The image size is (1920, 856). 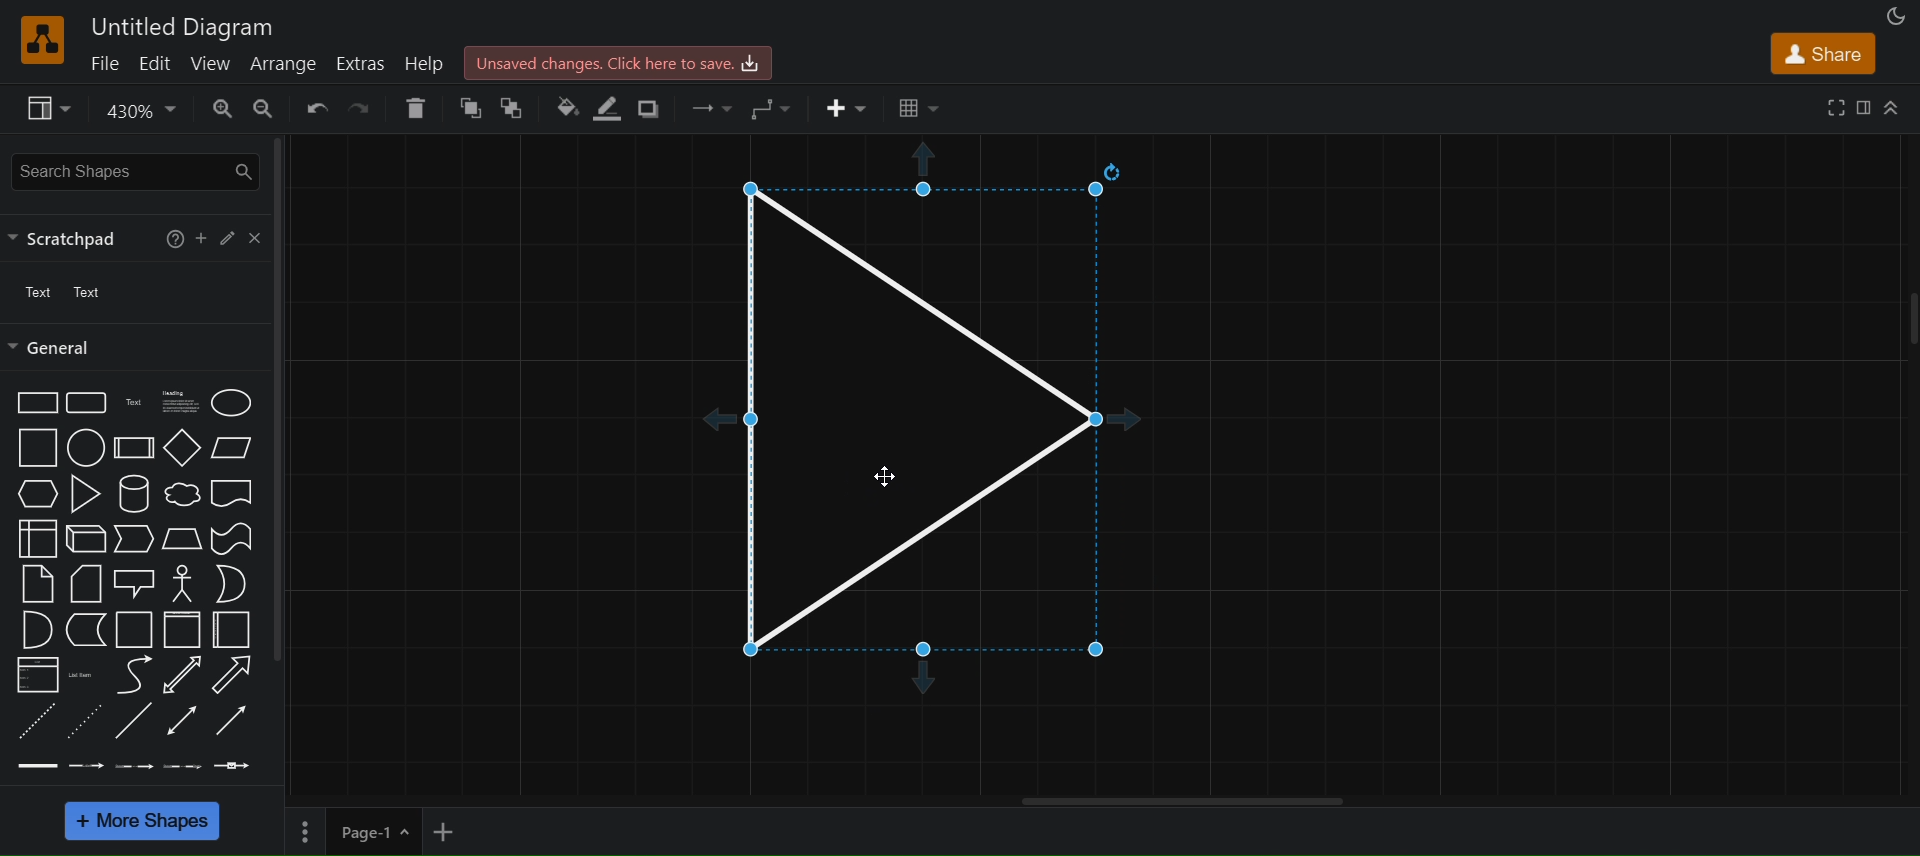 What do you see at coordinates (362, 61) in the screenshot?
I see `extras` at bounding box center [362, 61].